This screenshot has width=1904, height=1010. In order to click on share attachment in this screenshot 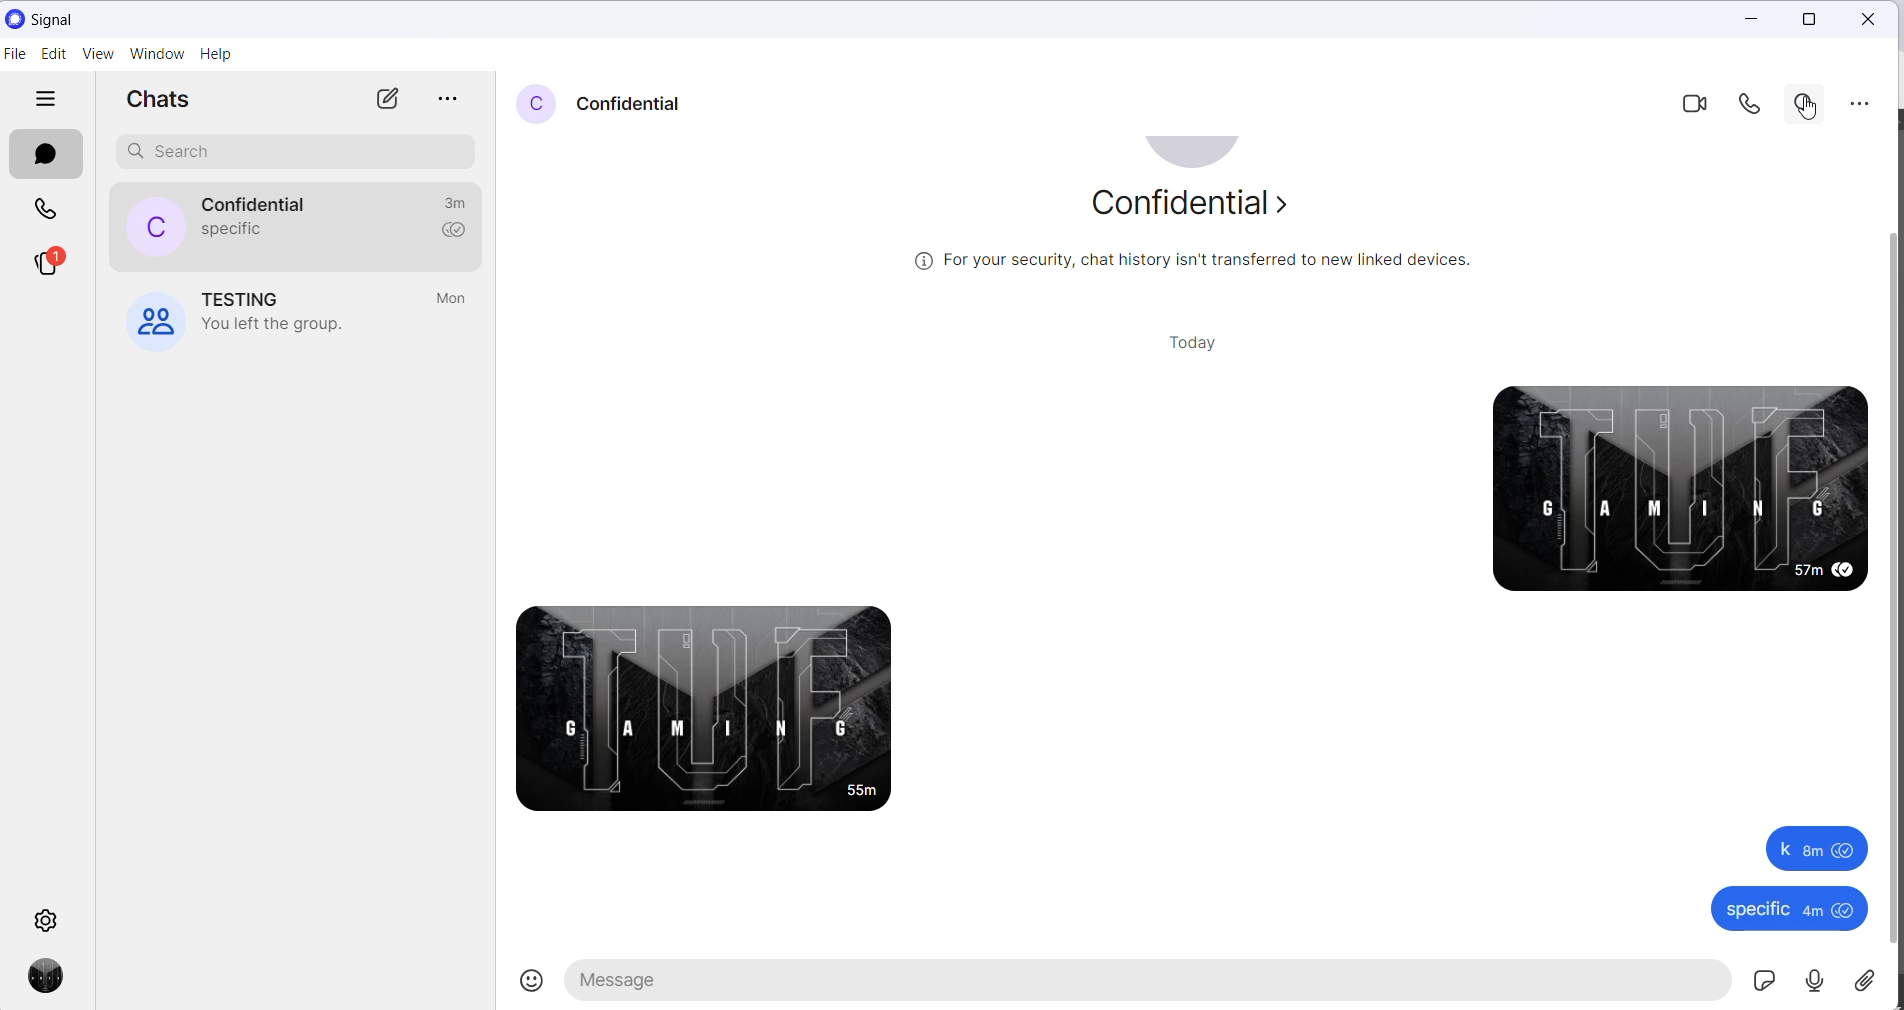, I will do `click(1877, 979)`.